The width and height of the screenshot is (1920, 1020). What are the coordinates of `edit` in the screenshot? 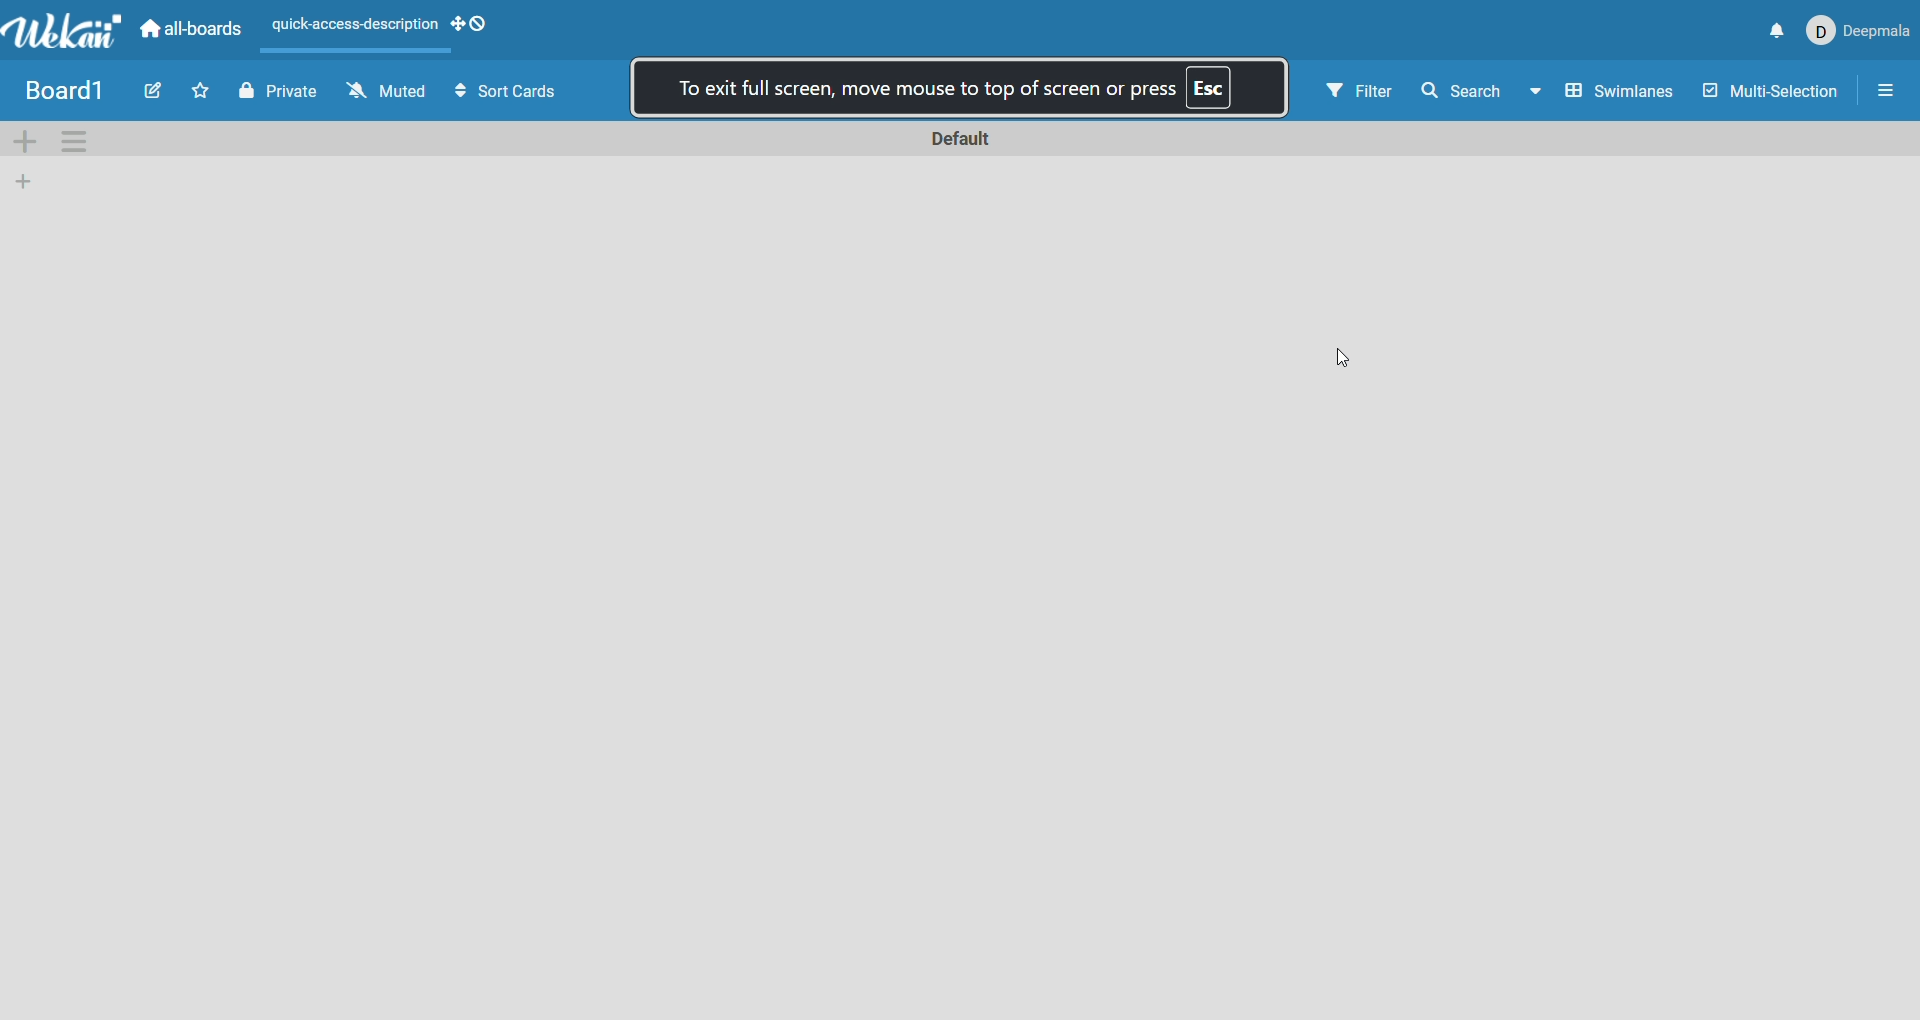 It's located at (151, 89).